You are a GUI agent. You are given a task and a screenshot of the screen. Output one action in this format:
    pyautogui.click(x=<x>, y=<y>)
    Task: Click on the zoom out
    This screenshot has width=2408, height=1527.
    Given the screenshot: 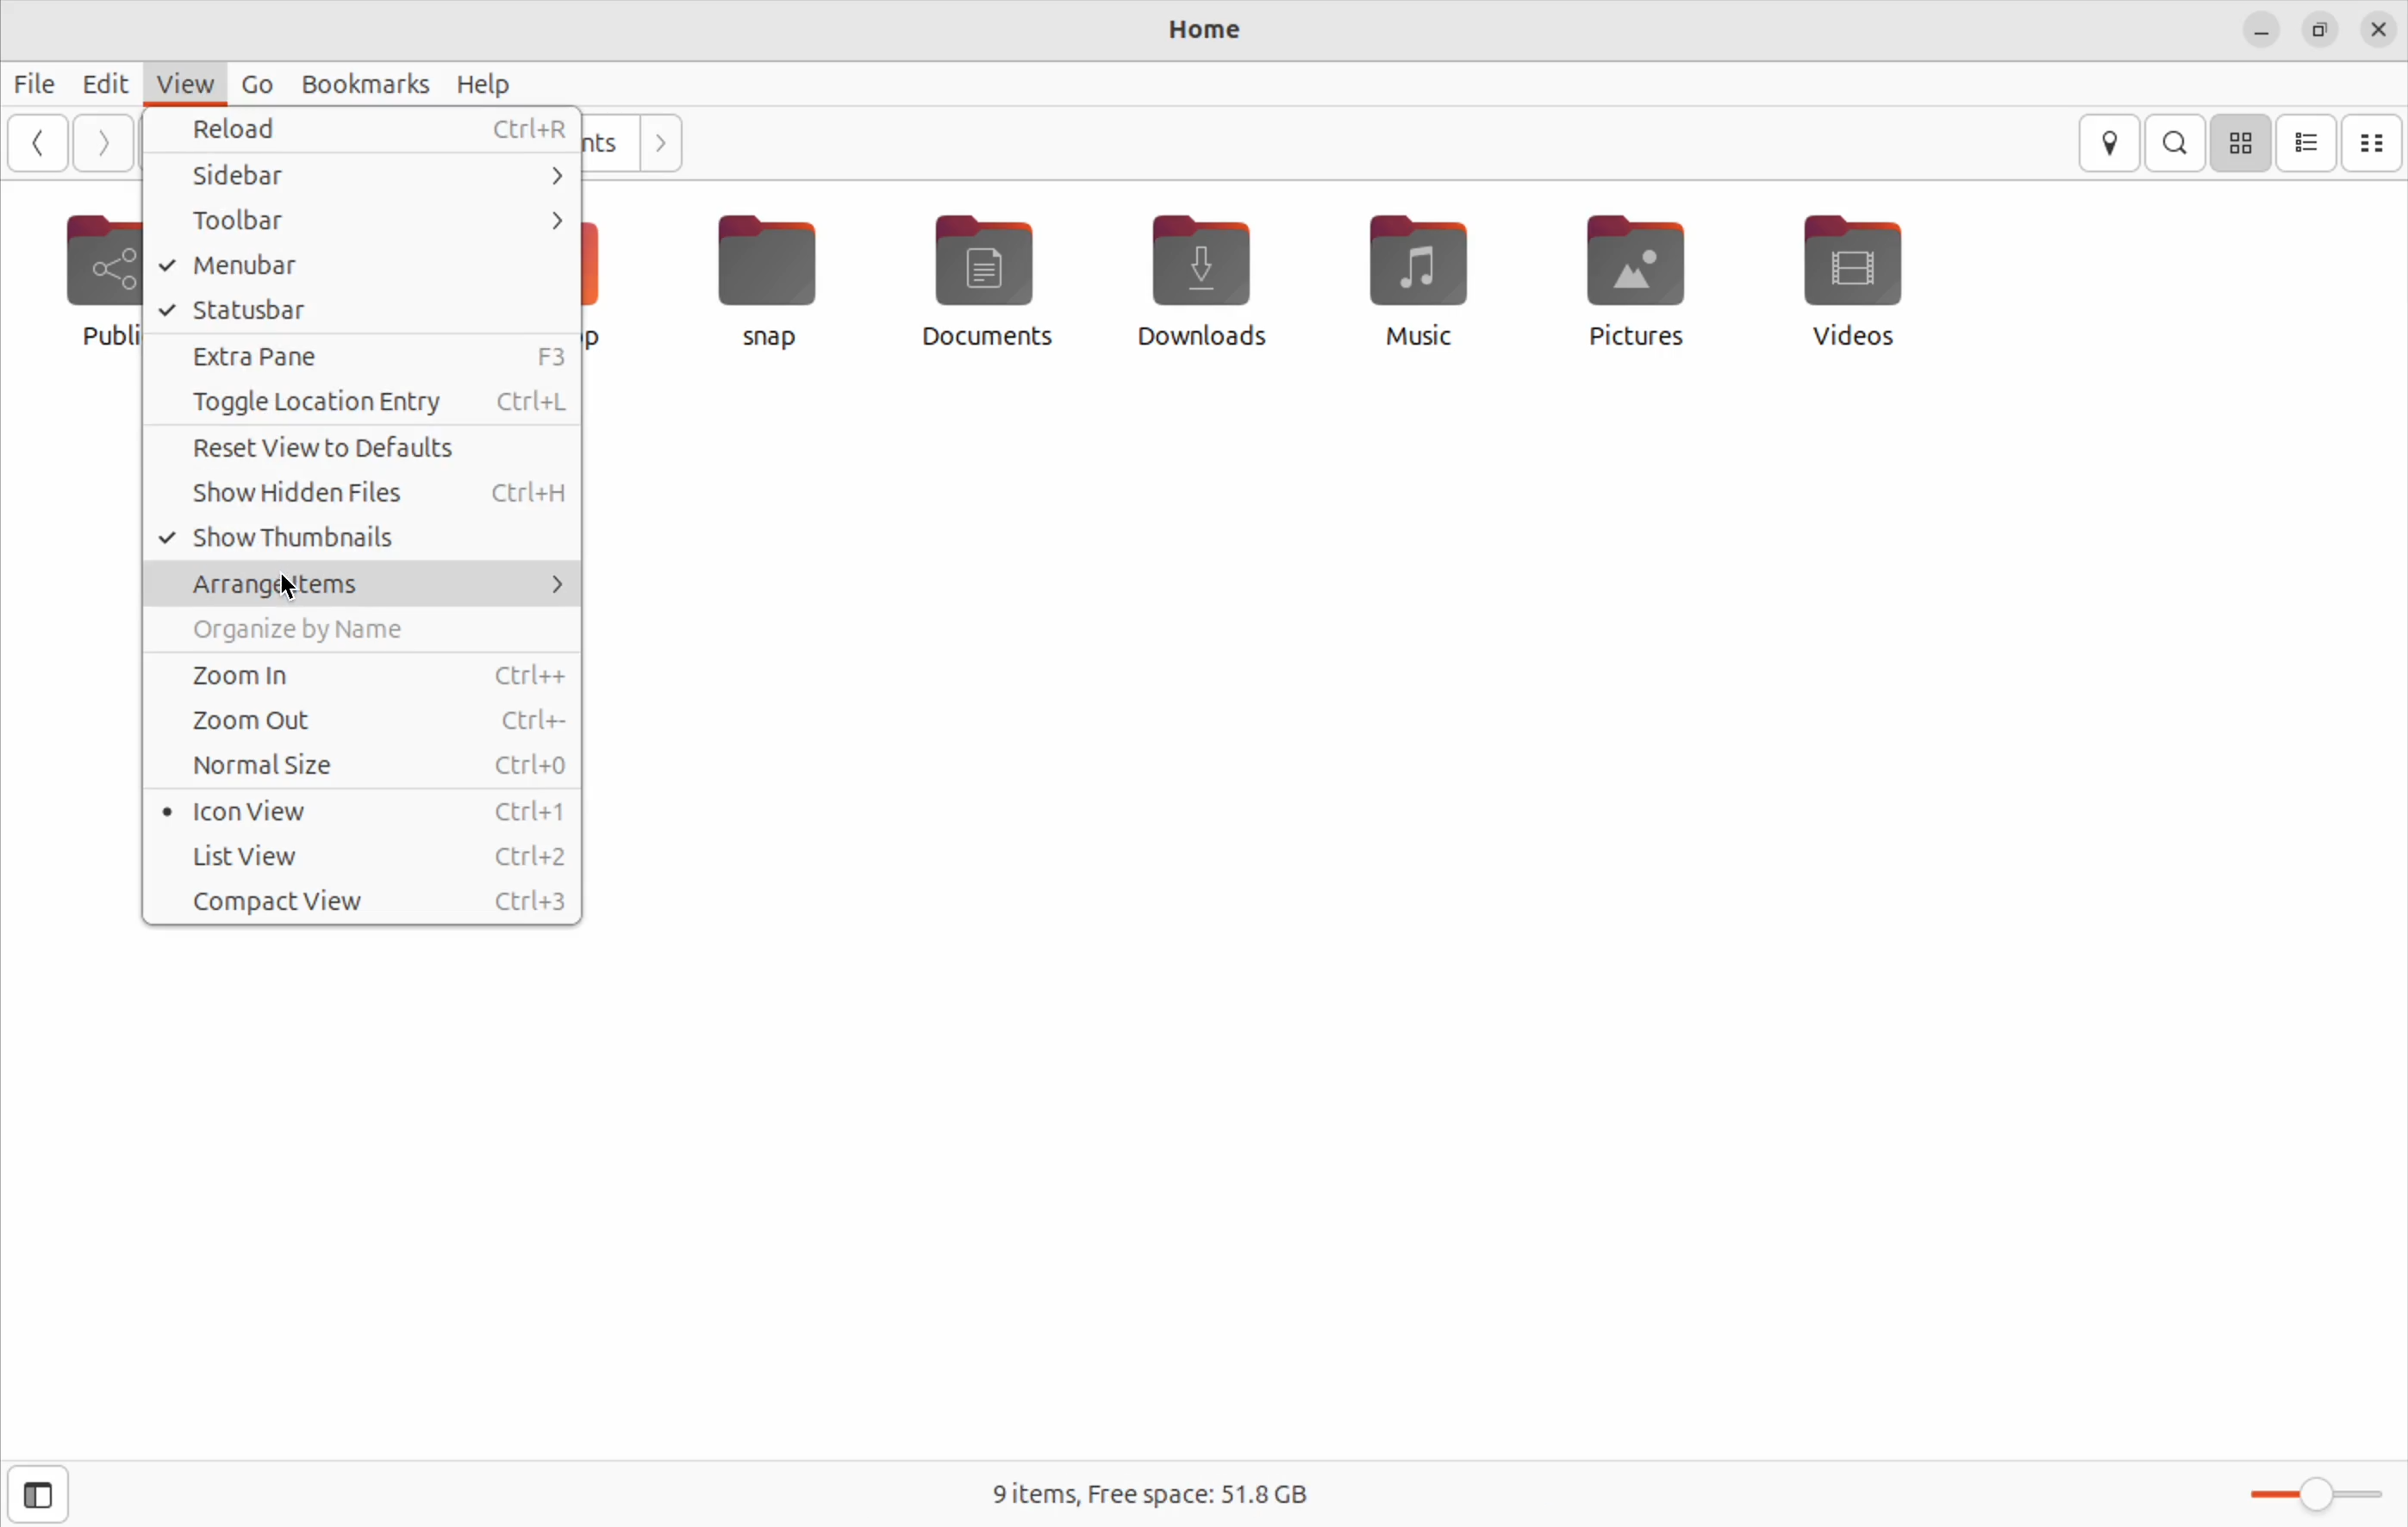 What is the action you would take?
    pyautogui.click(x=360, y=722)
    